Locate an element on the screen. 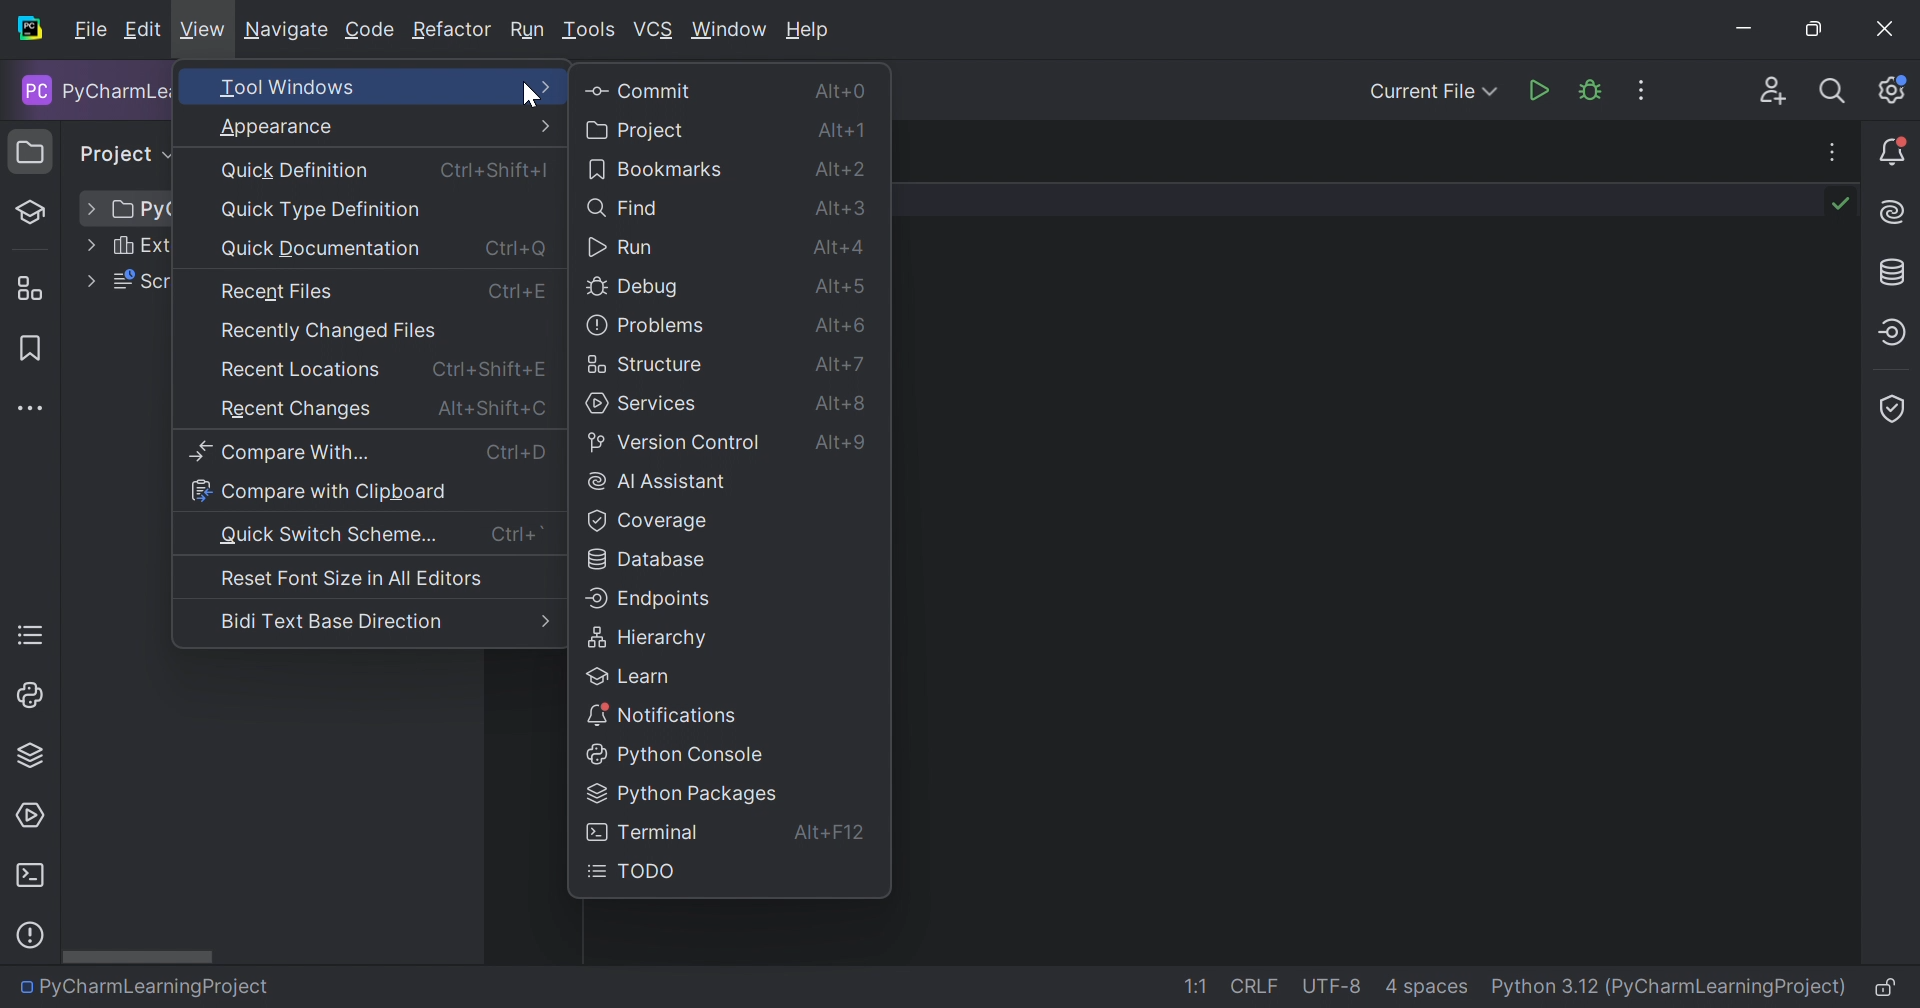 The height and width of the screenshot is (1008, 1920). Find is located at coordinates (626, 207).